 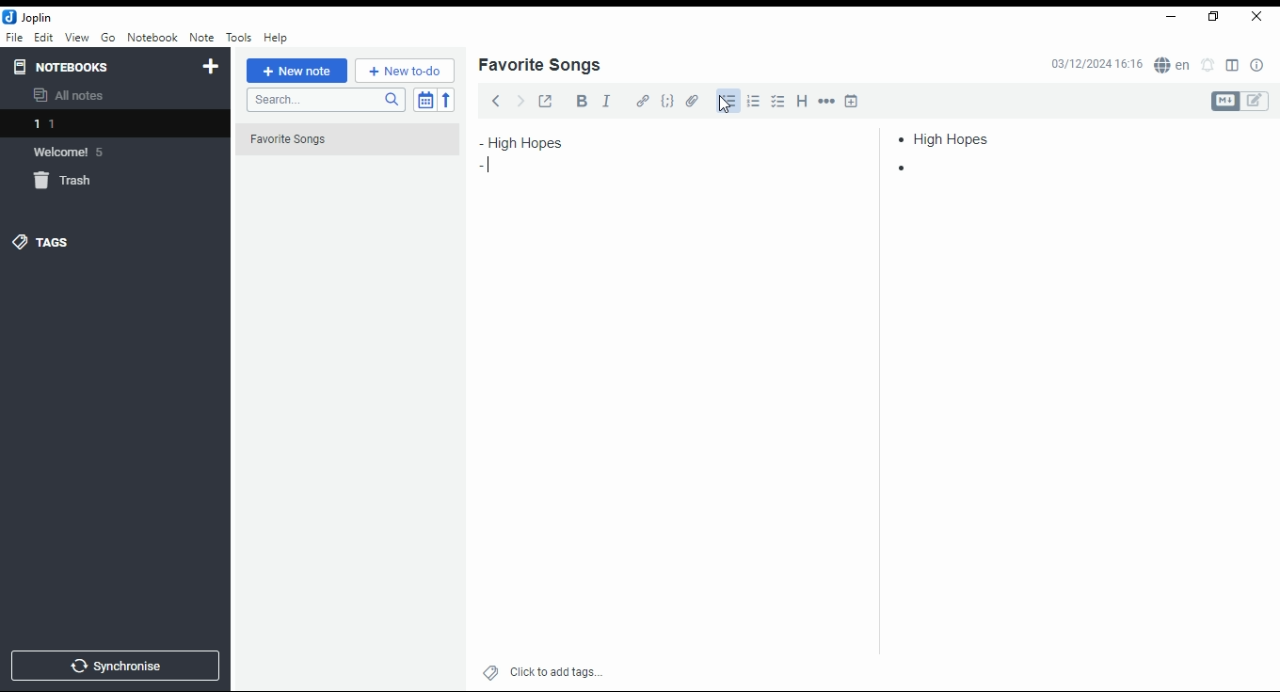 I want to click on edit, so click(x=43, y=36).